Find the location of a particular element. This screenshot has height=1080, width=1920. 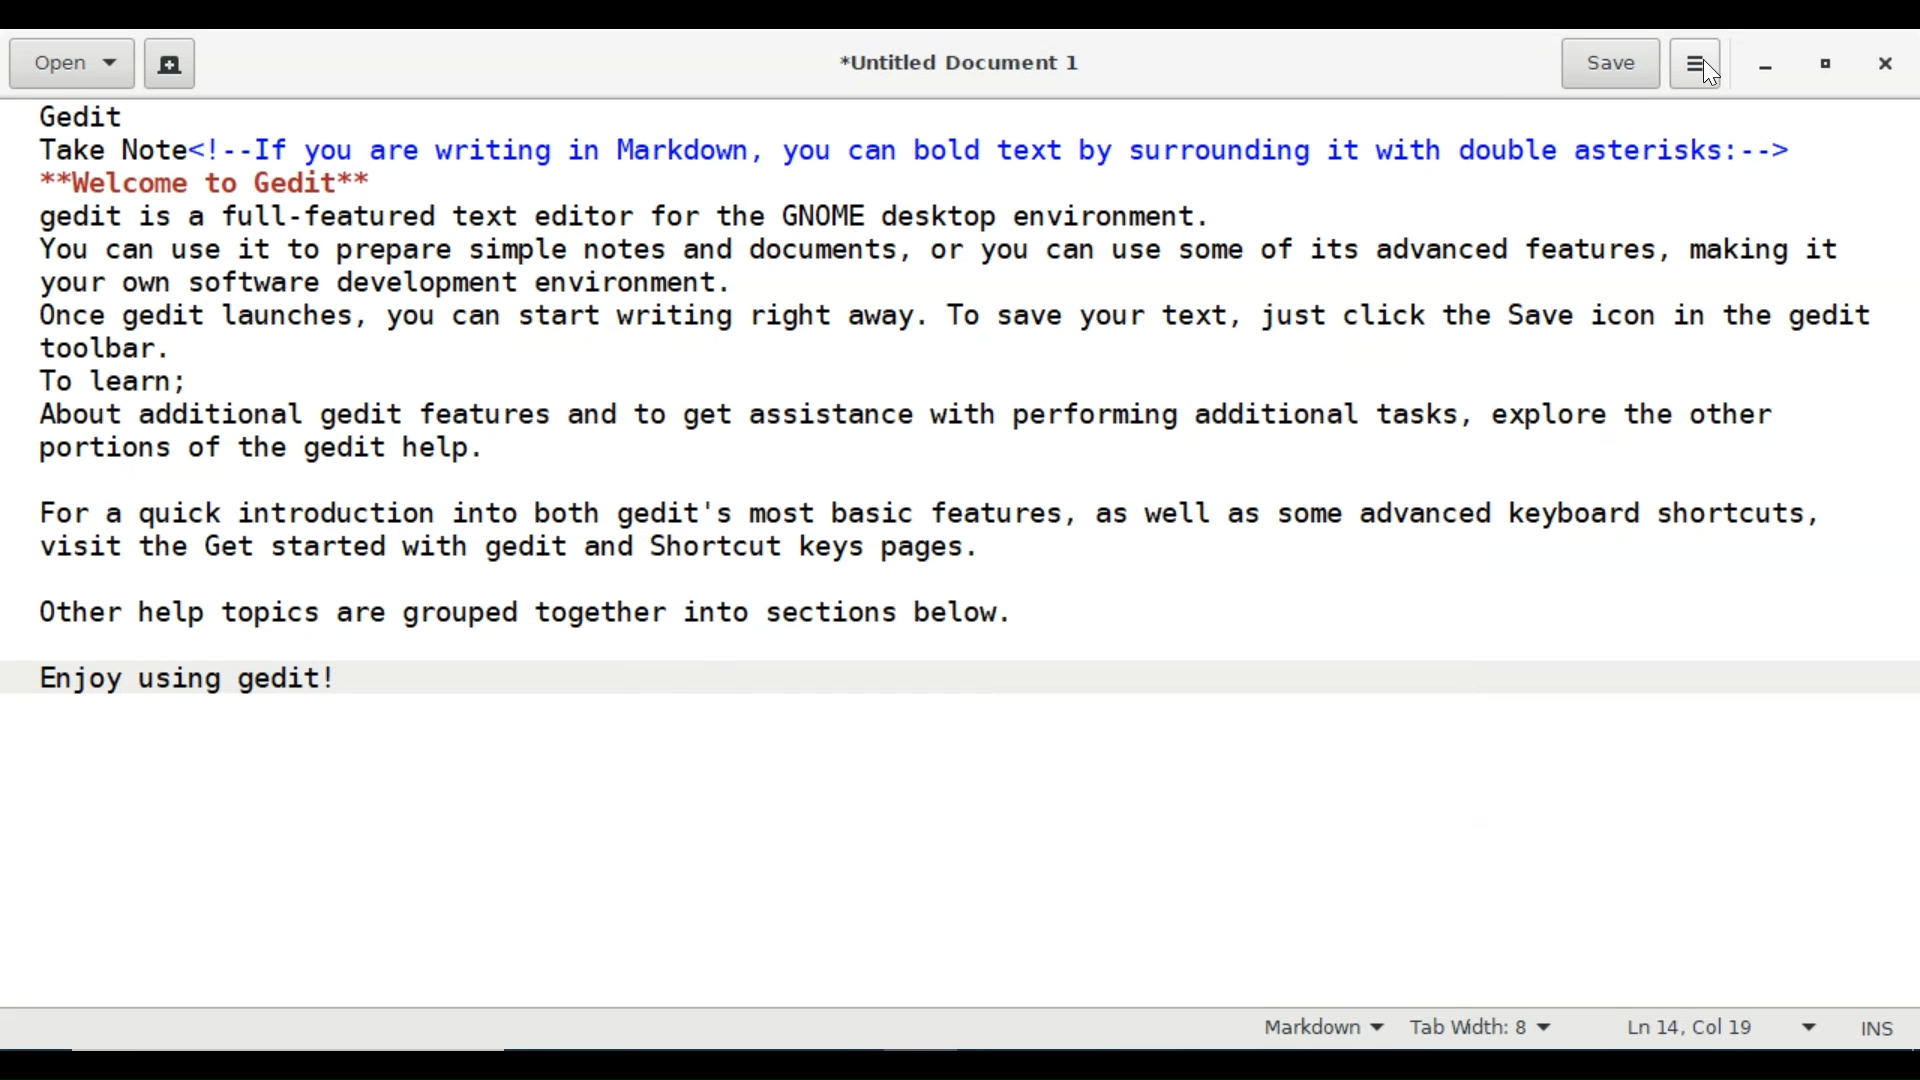

Create a new document is located at coordinates (171, 64).